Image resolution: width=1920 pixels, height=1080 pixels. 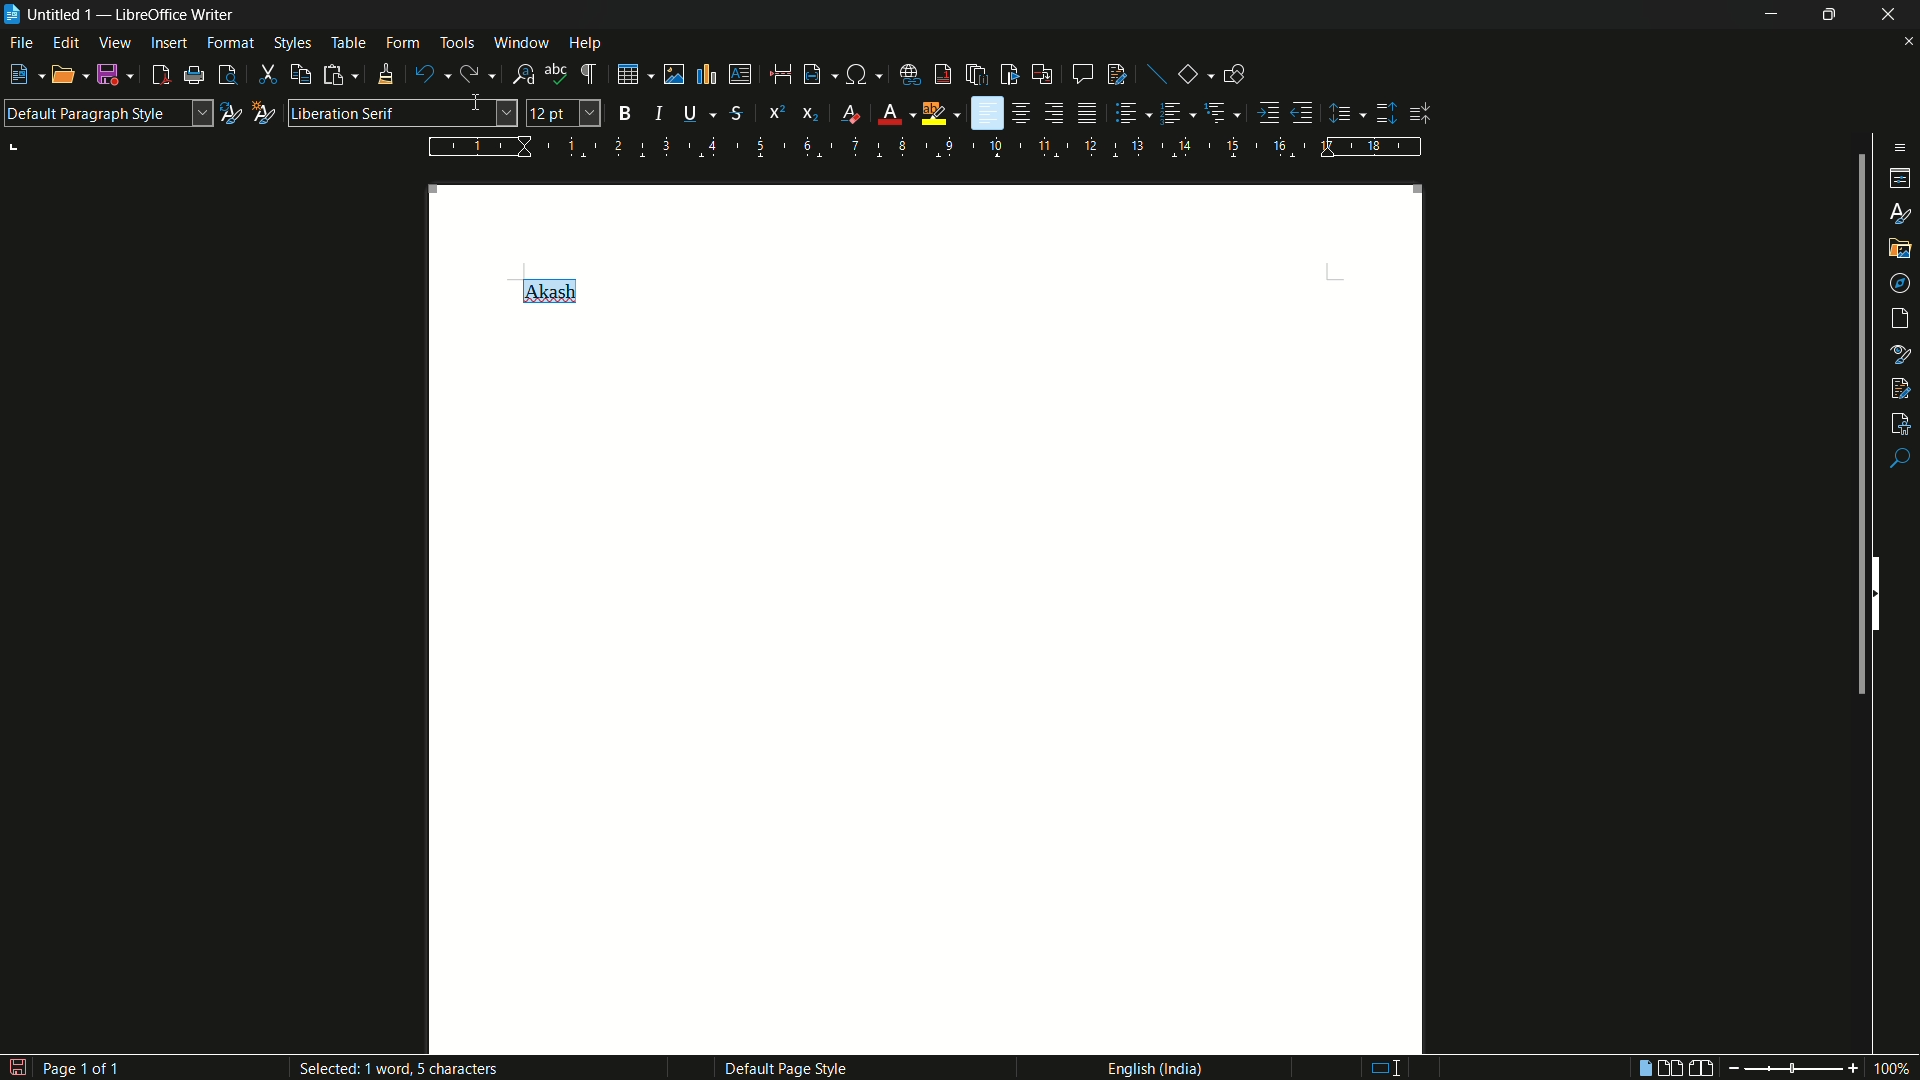 I want to click on font size, so click(x=564, y=114).